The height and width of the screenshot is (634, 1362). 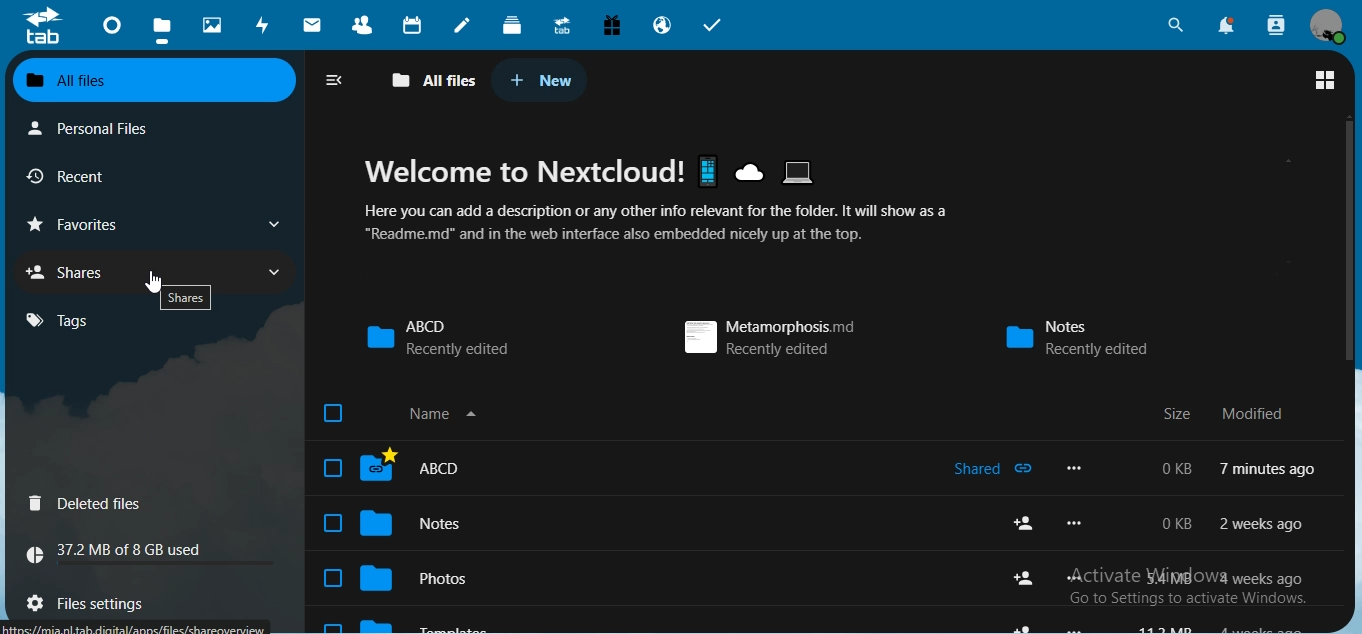 I want to click on notifications, so click(x=1228, y=27).